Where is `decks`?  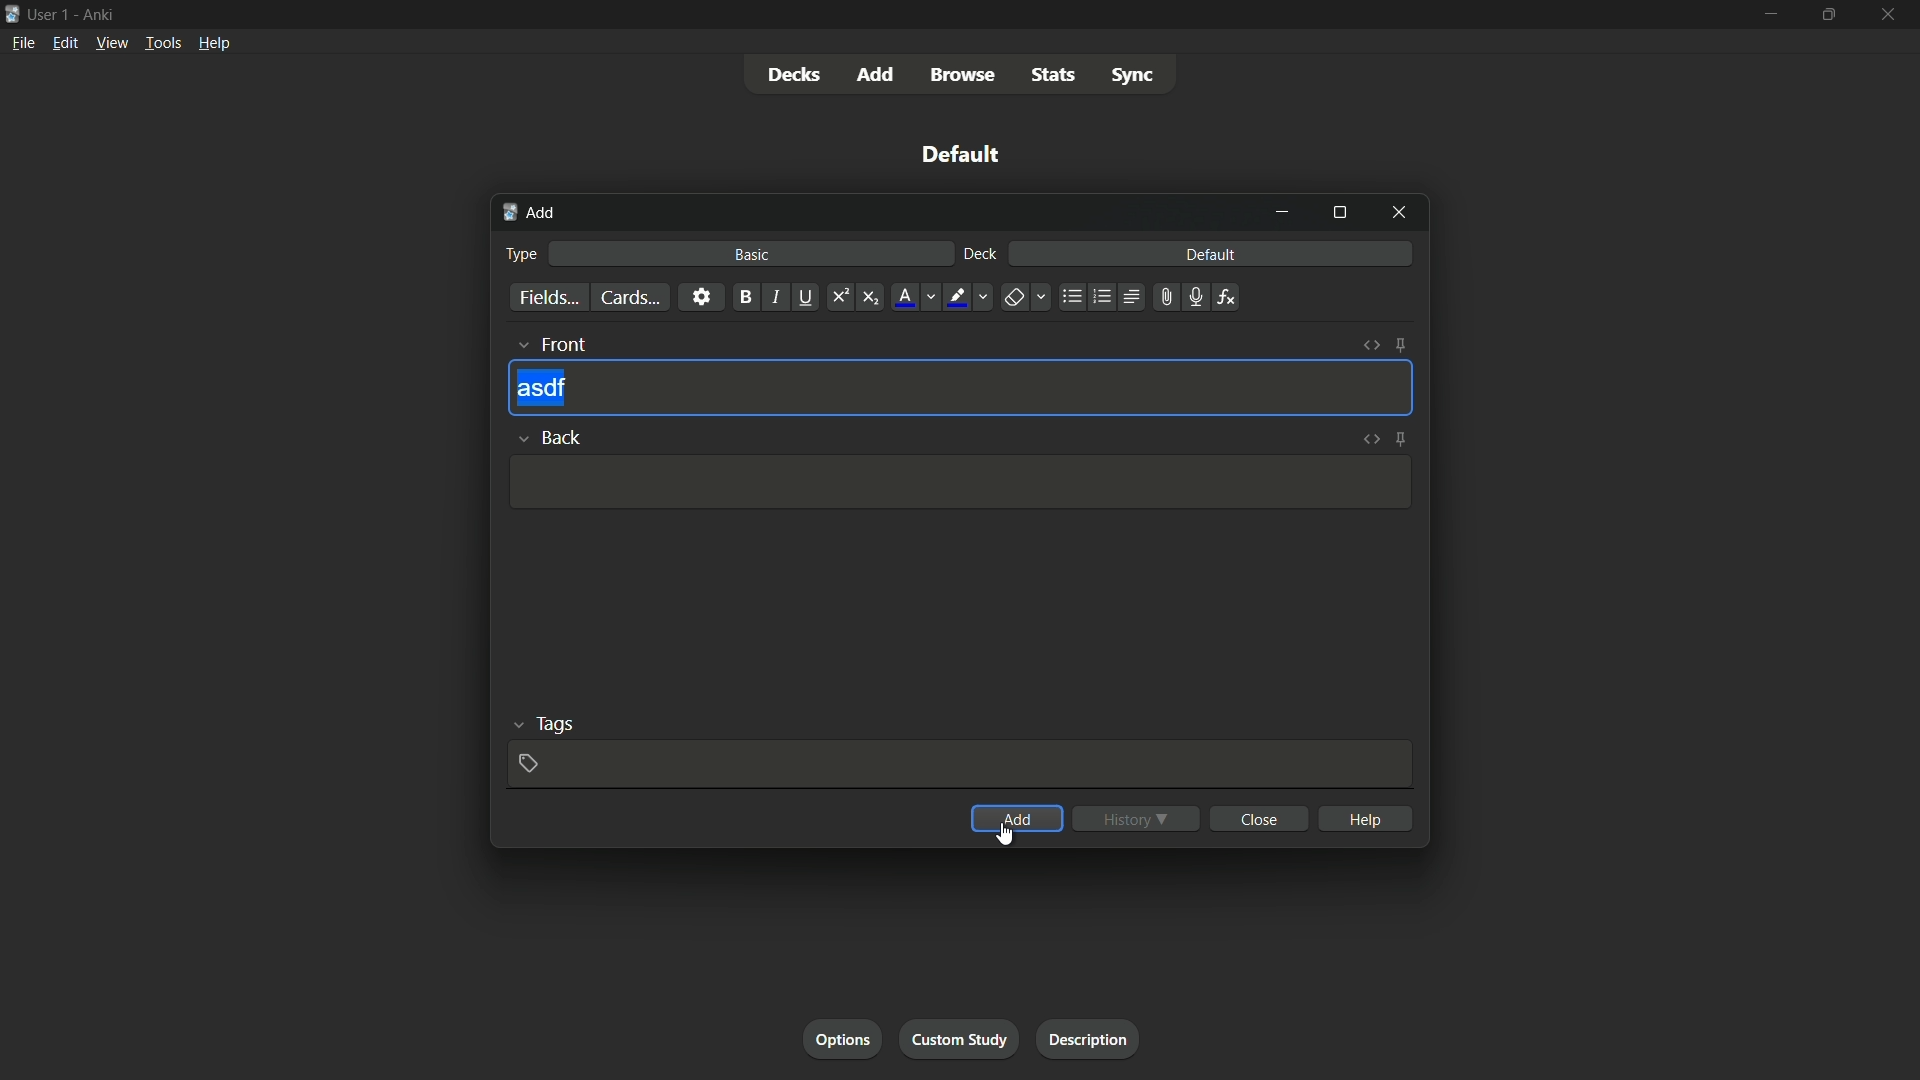 decks is located at coordinates (796, 73).